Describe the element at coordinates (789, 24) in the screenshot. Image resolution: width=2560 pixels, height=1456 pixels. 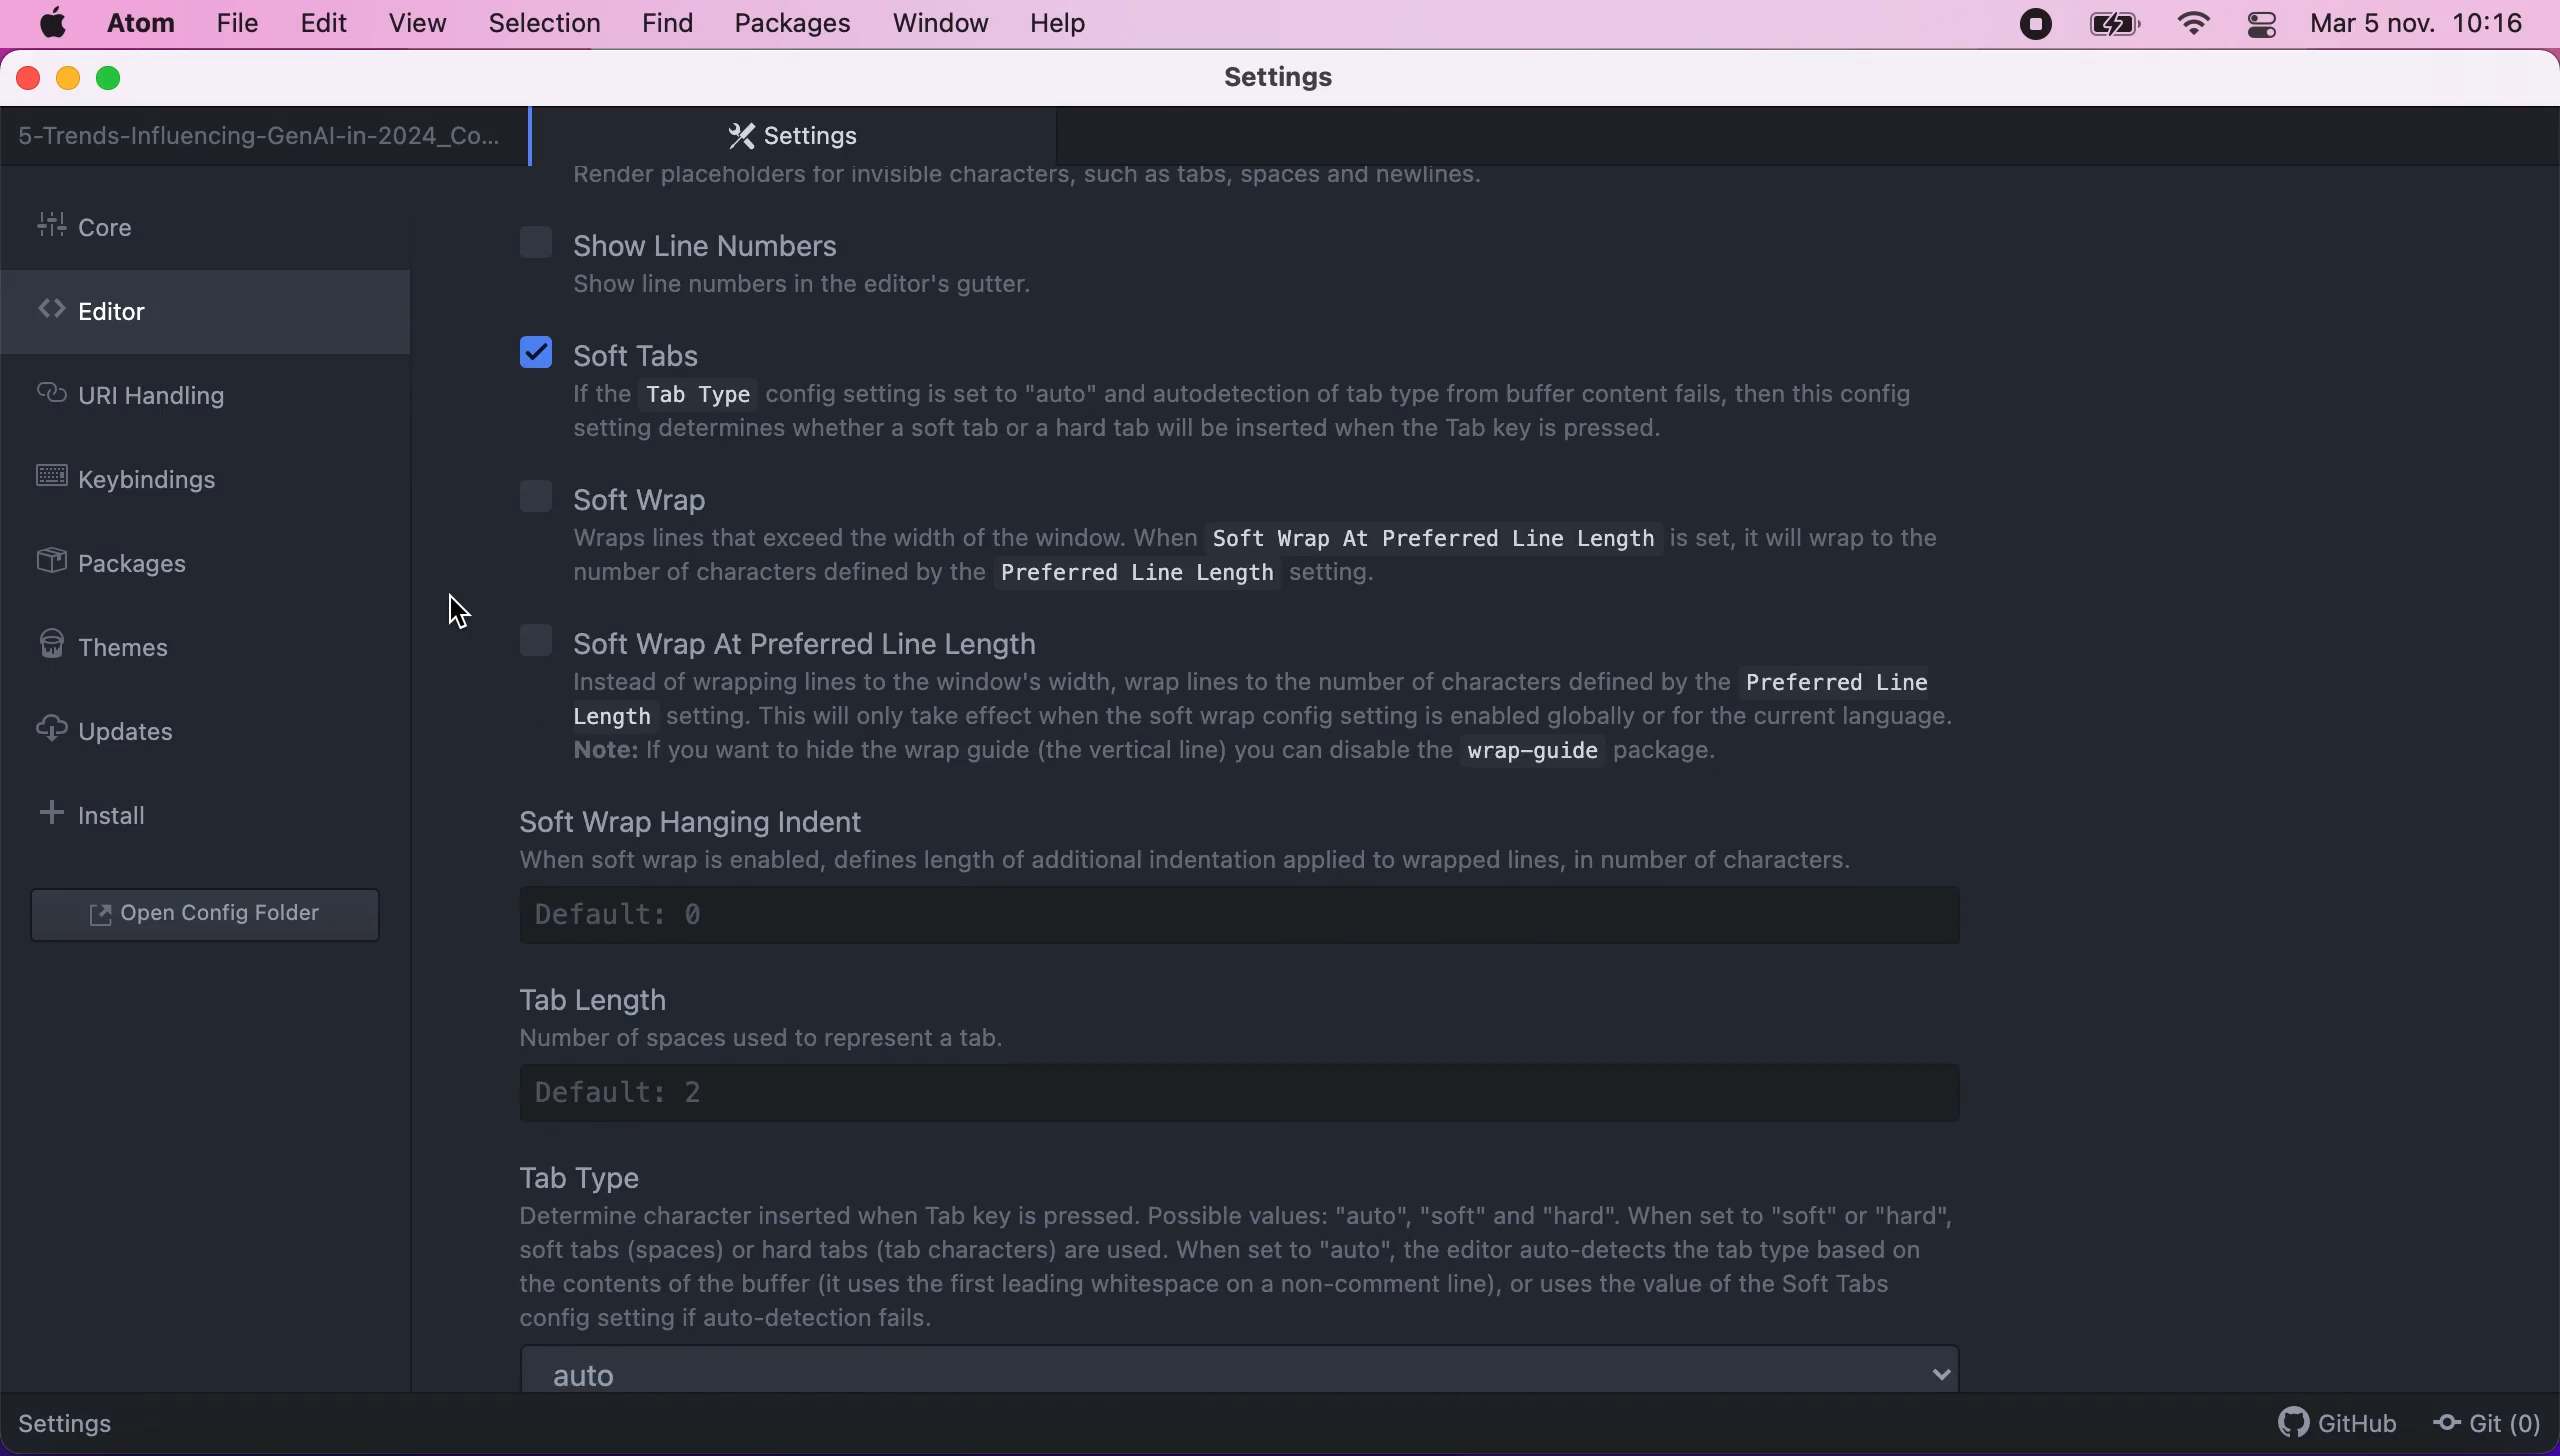
I see `packages` at that location.